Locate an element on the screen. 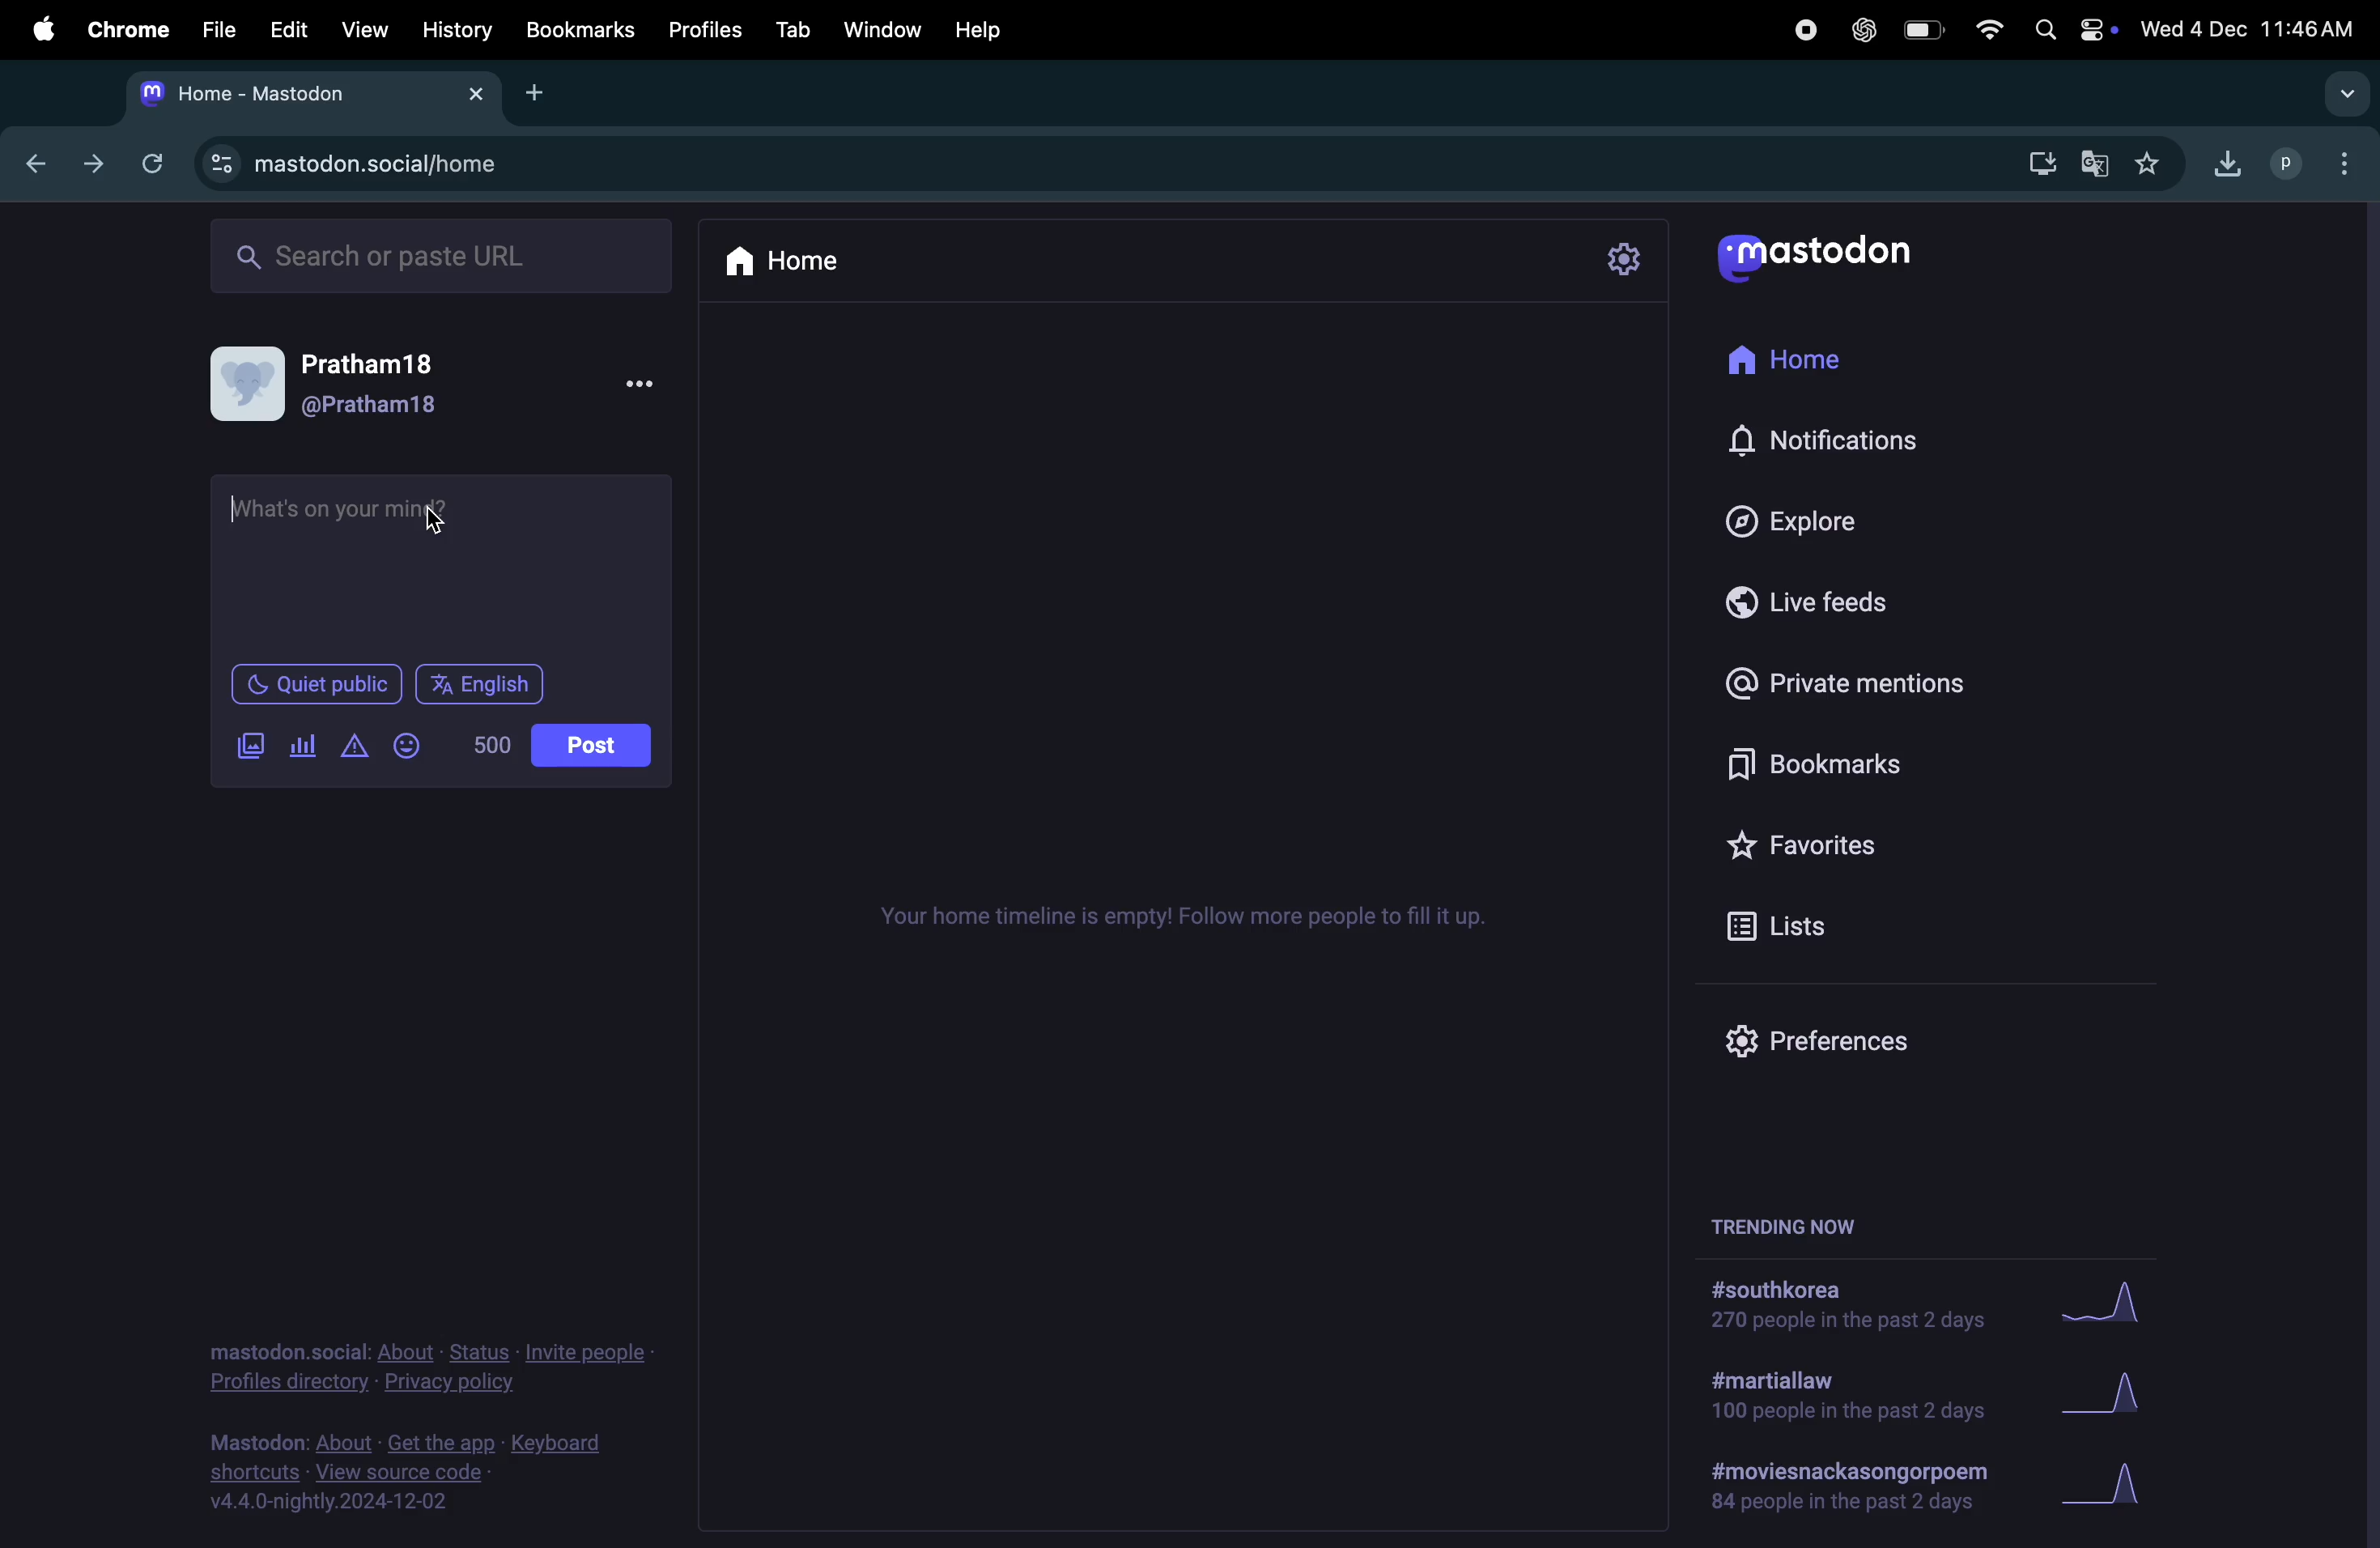 Image resolution: width=2380 pixels, height=1548 pixels. live feeds is located at coordinates (1812, 610).